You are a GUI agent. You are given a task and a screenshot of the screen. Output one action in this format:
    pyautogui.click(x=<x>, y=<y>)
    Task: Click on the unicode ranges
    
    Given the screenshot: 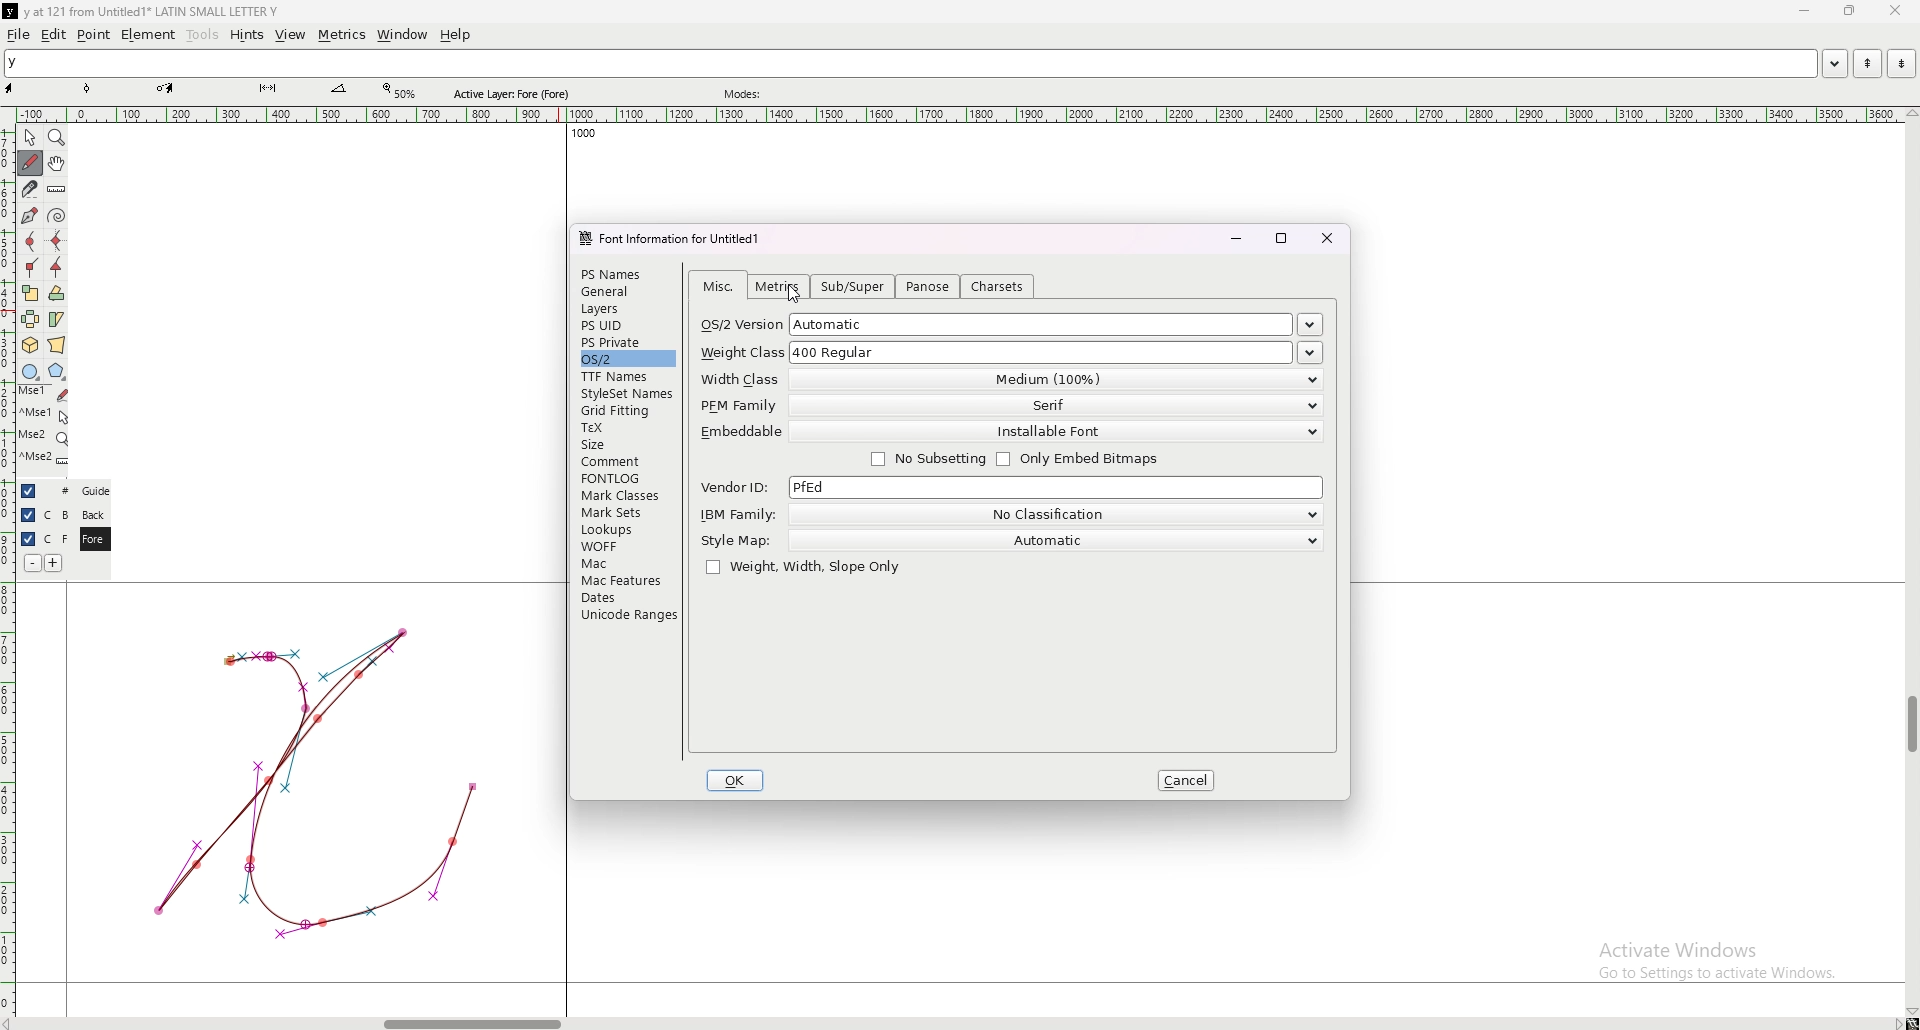 What is the action you would take?
    pyautogui.click(x=627, y=614)
    